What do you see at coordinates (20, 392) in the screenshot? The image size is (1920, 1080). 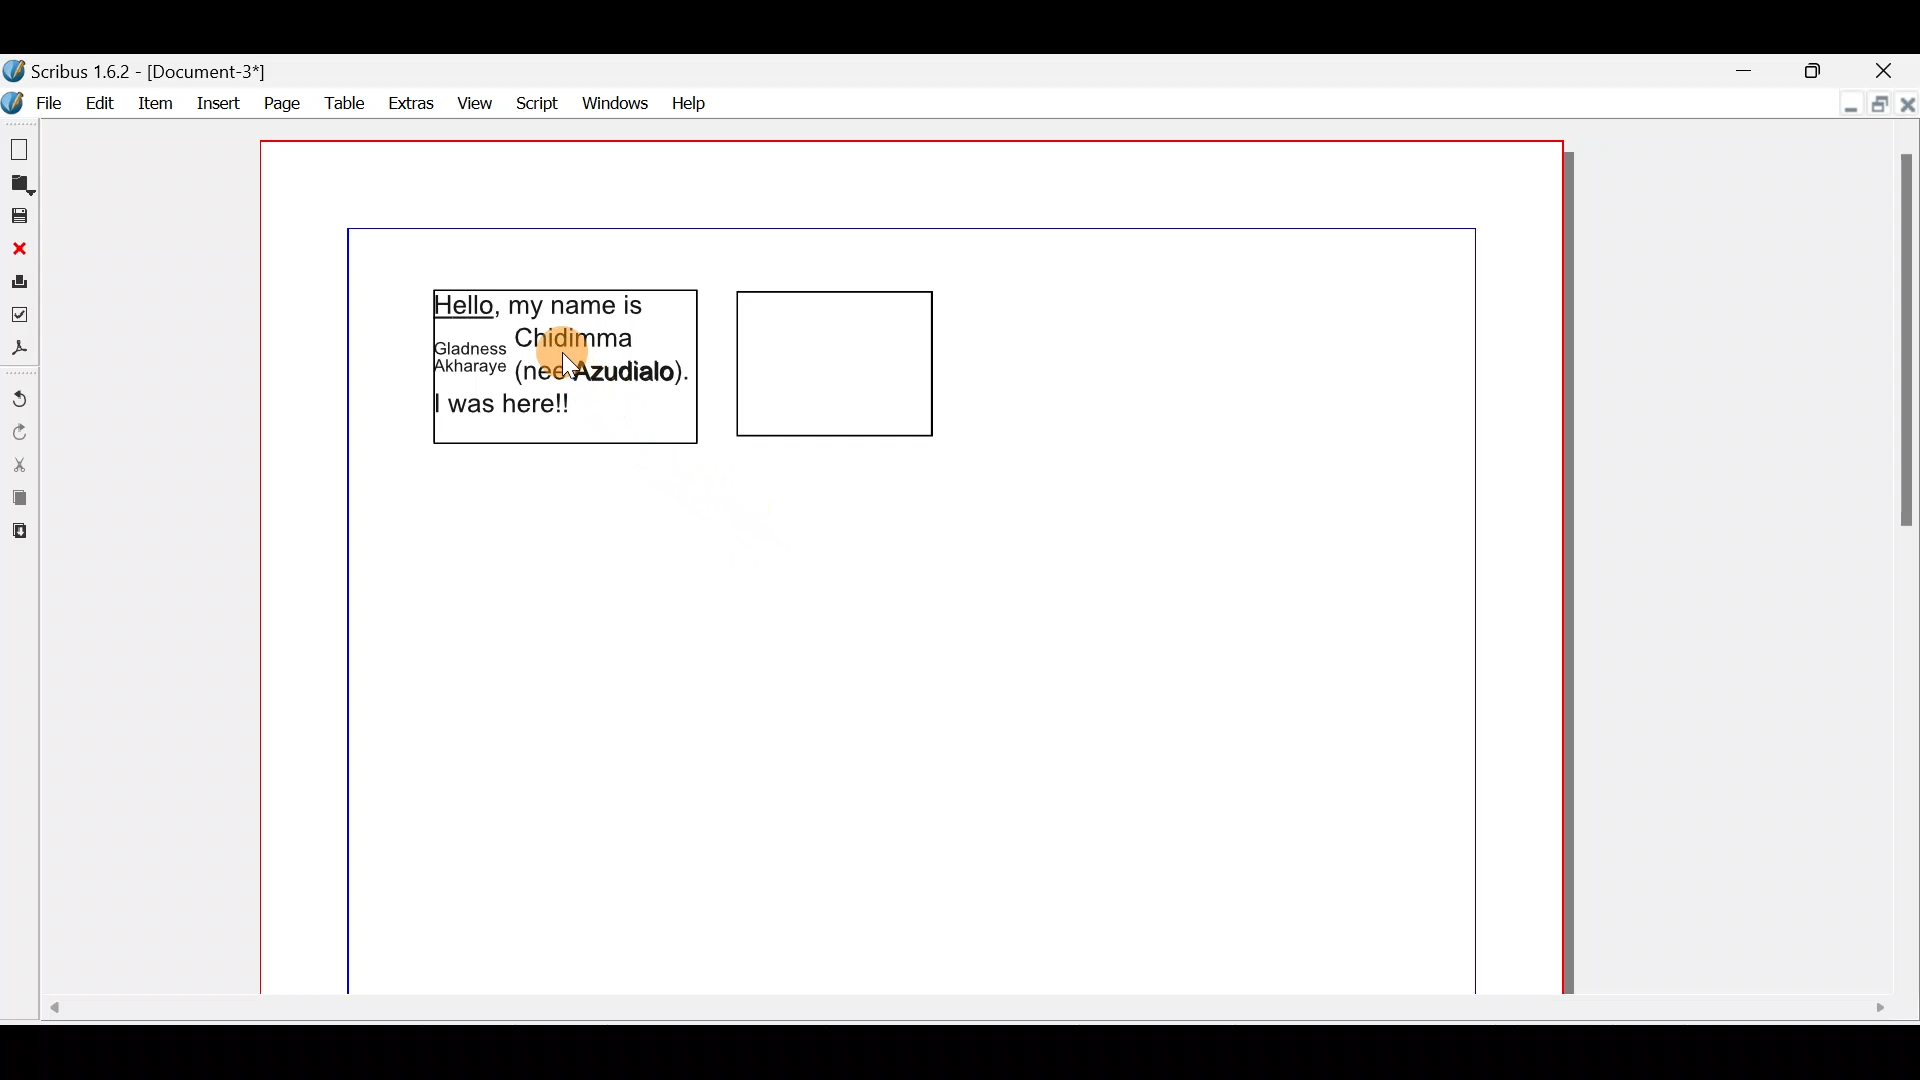 I see `Undo` at bounding box center [20, 392].